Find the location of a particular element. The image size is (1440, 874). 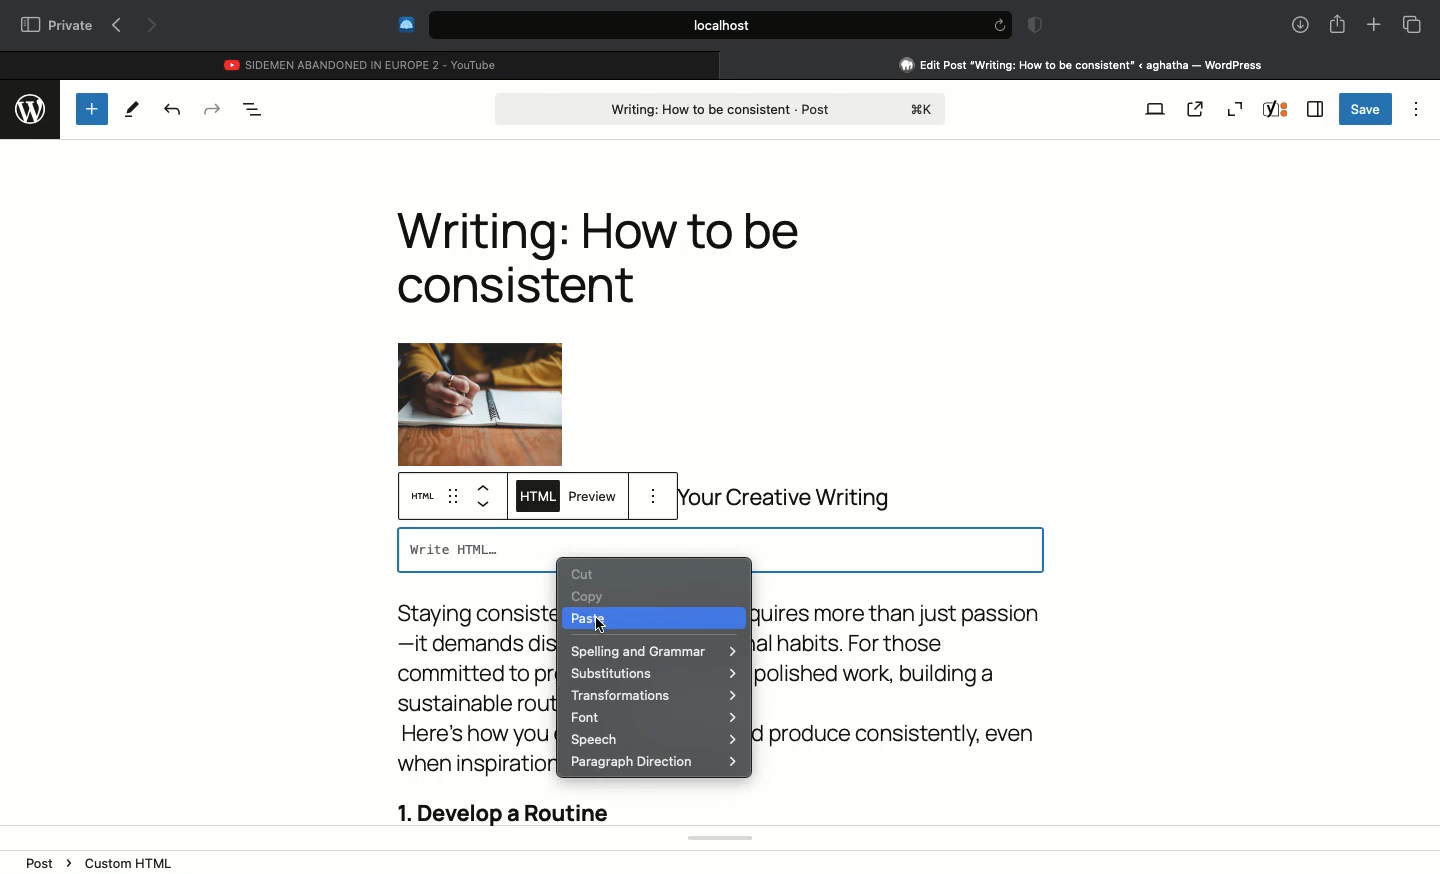

cursor is located at coordinates (598, 628).